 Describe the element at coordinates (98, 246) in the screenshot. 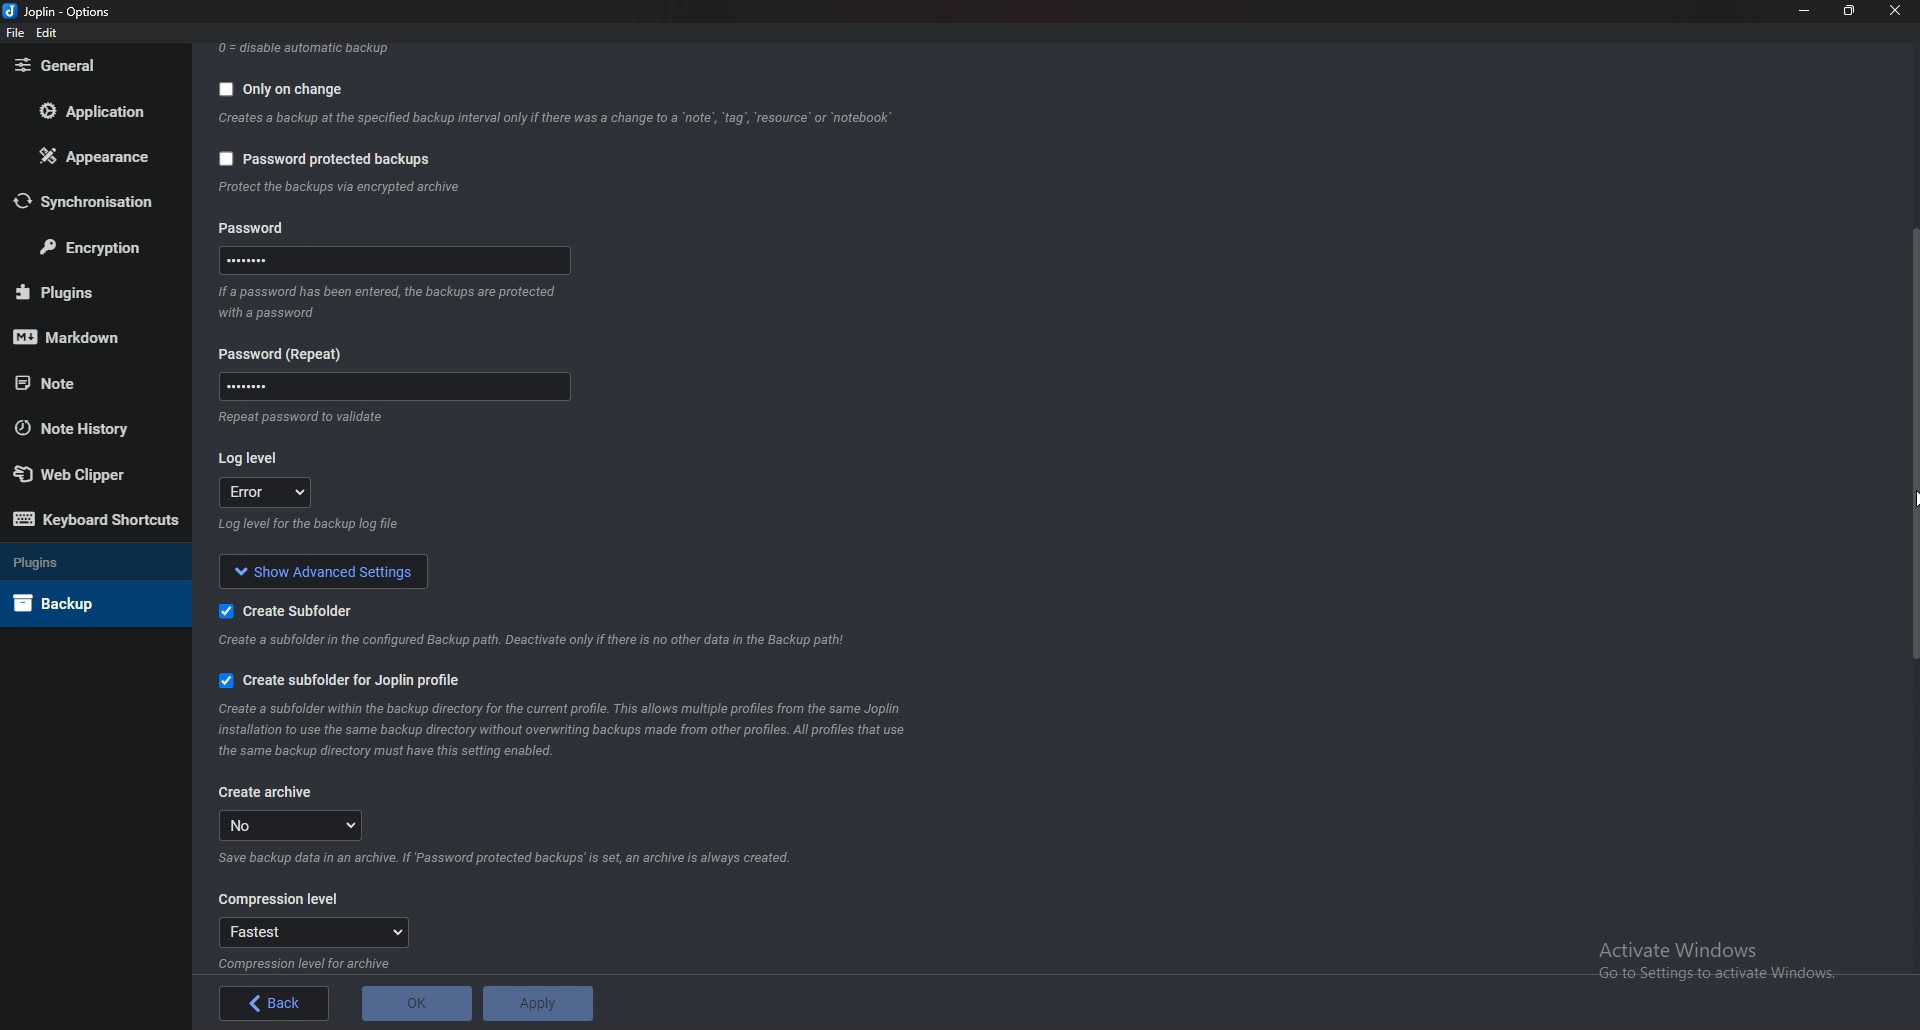

I see `Encryption` at that location.